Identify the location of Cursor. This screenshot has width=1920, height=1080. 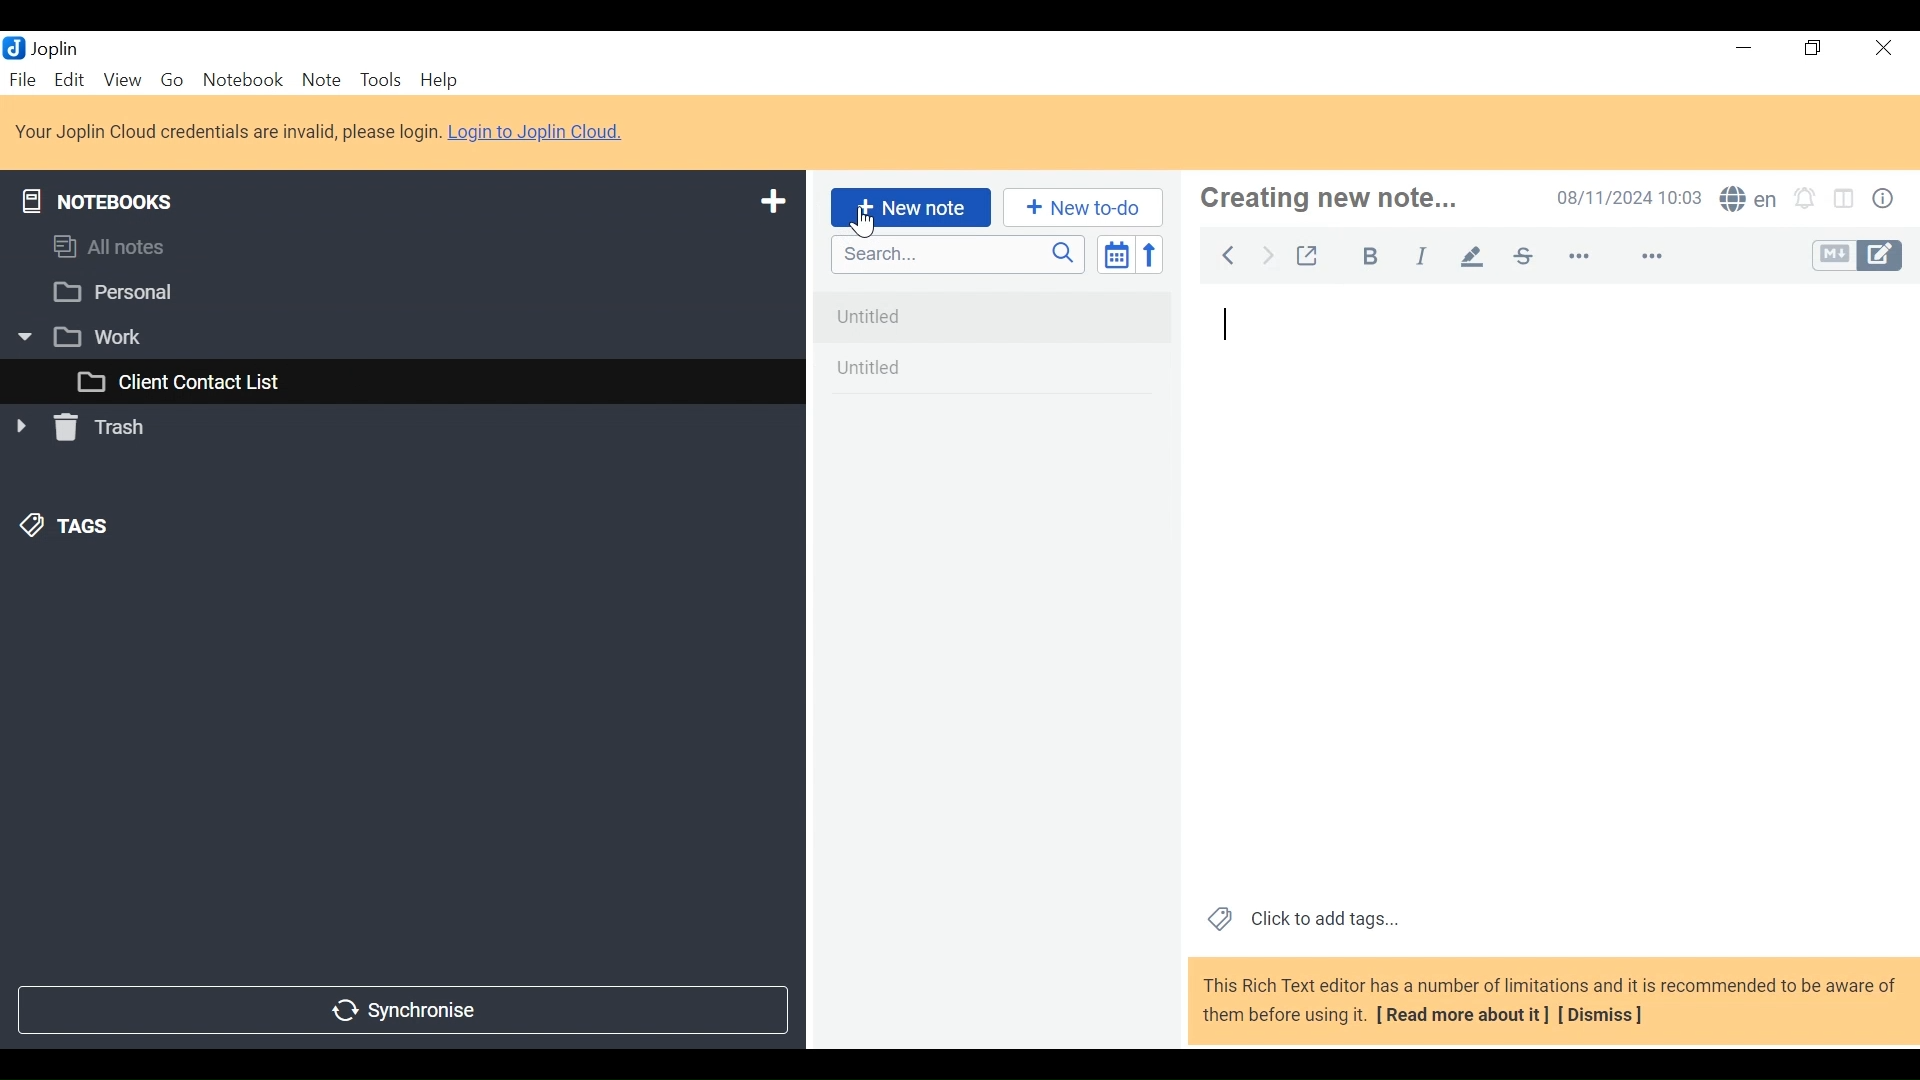
(868, 224).